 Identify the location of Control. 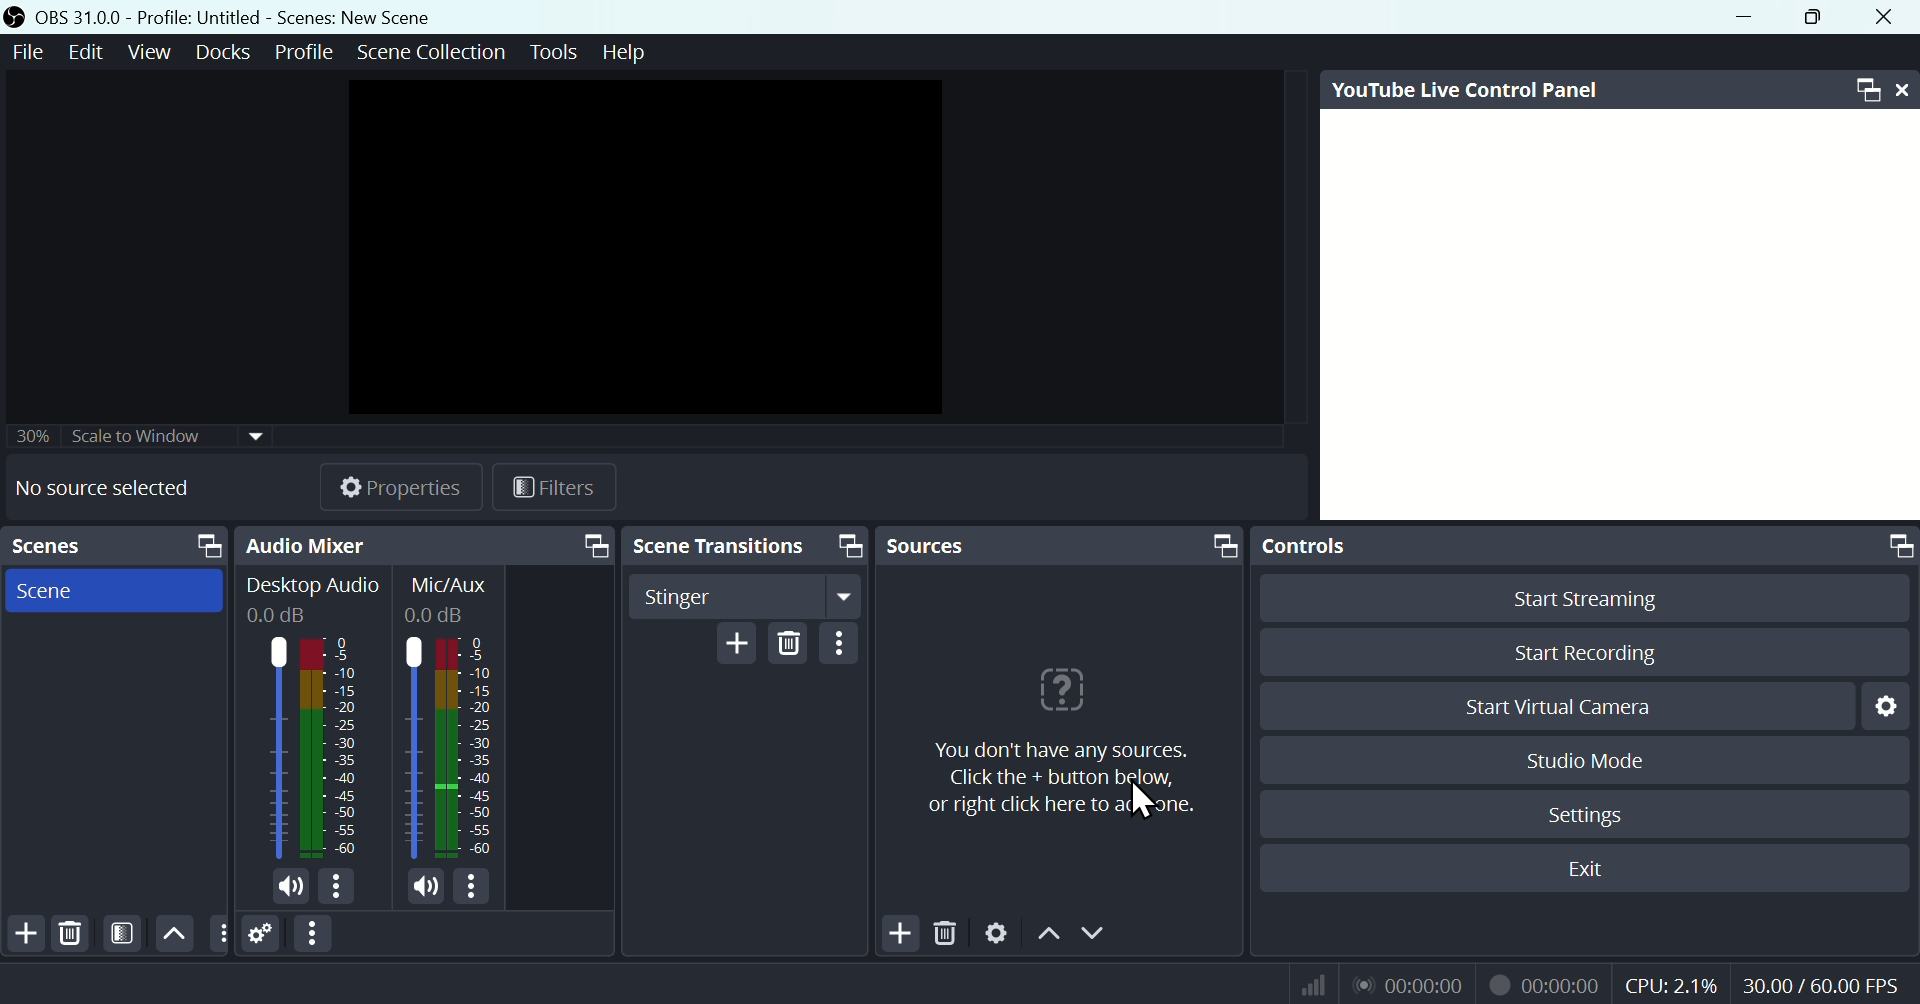
(1318, 547).